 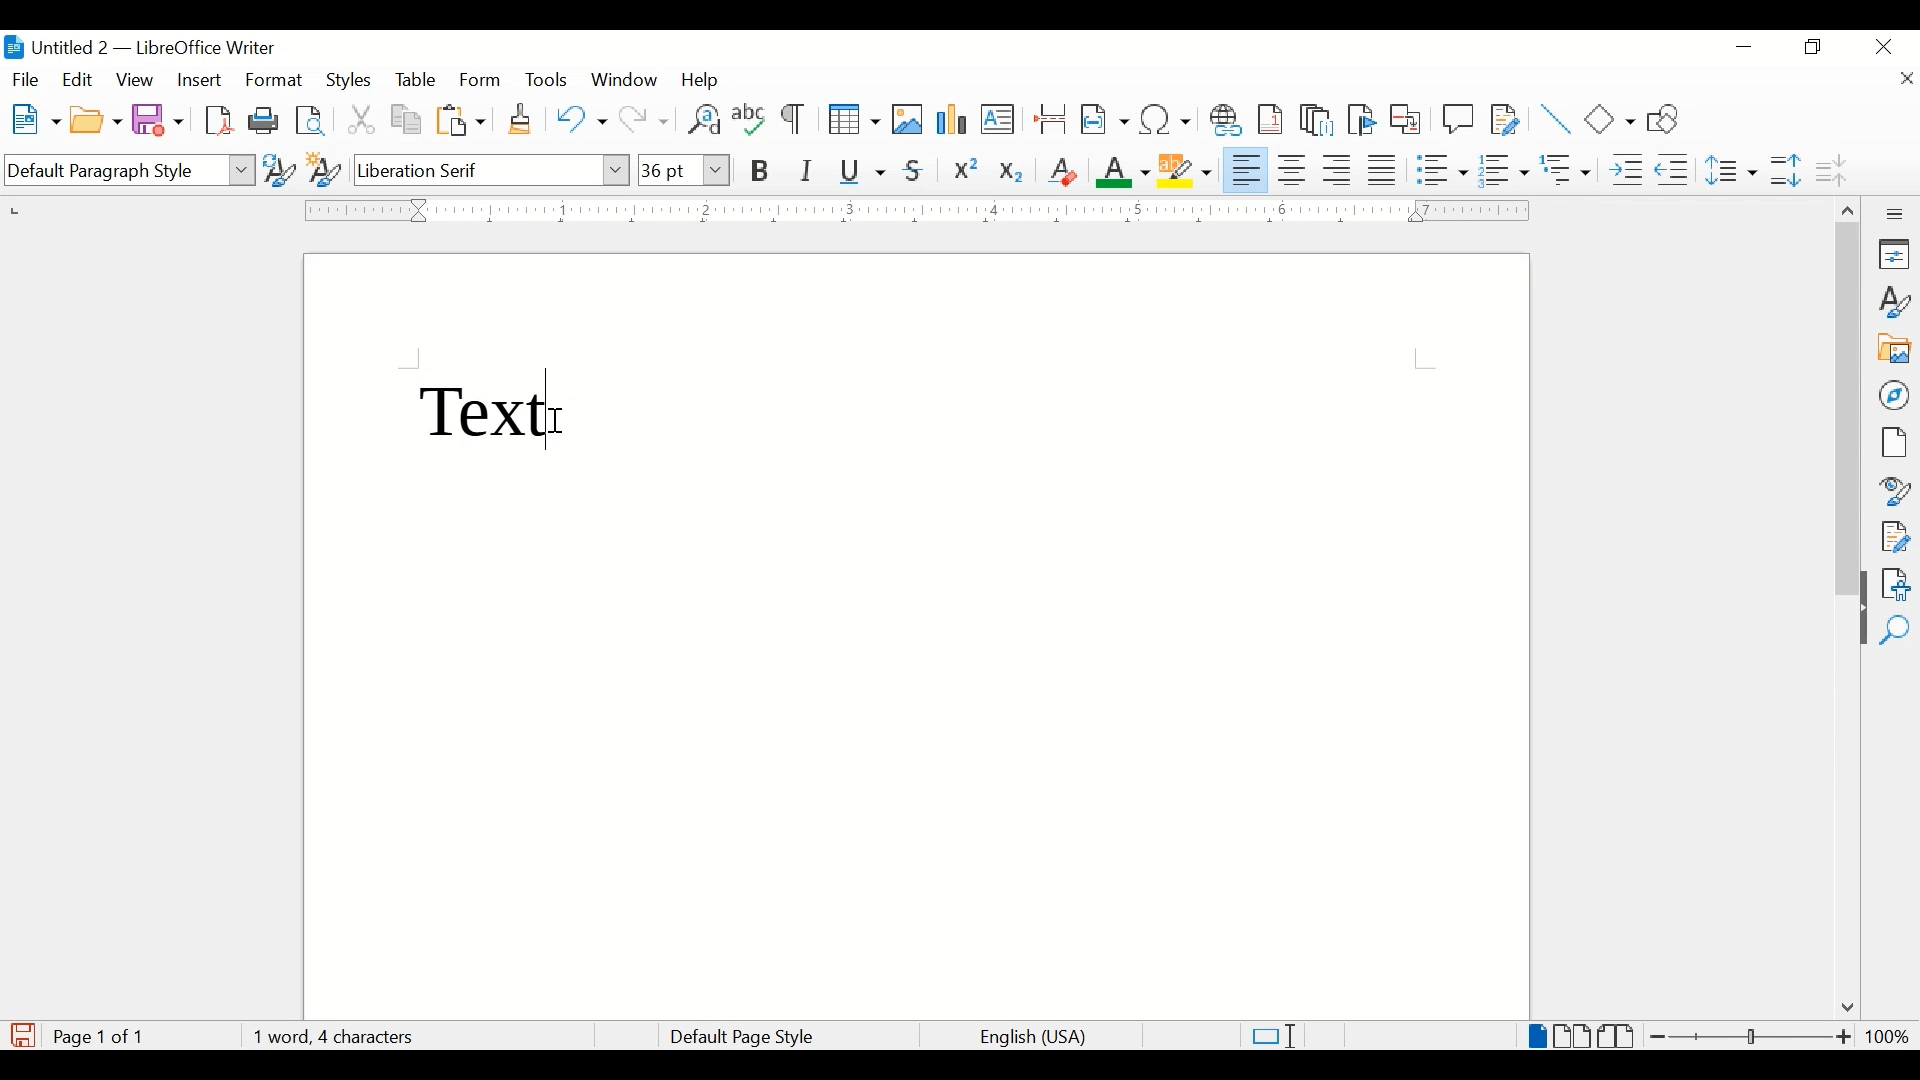 I want to click on page count, so click(x=104, y=1037).